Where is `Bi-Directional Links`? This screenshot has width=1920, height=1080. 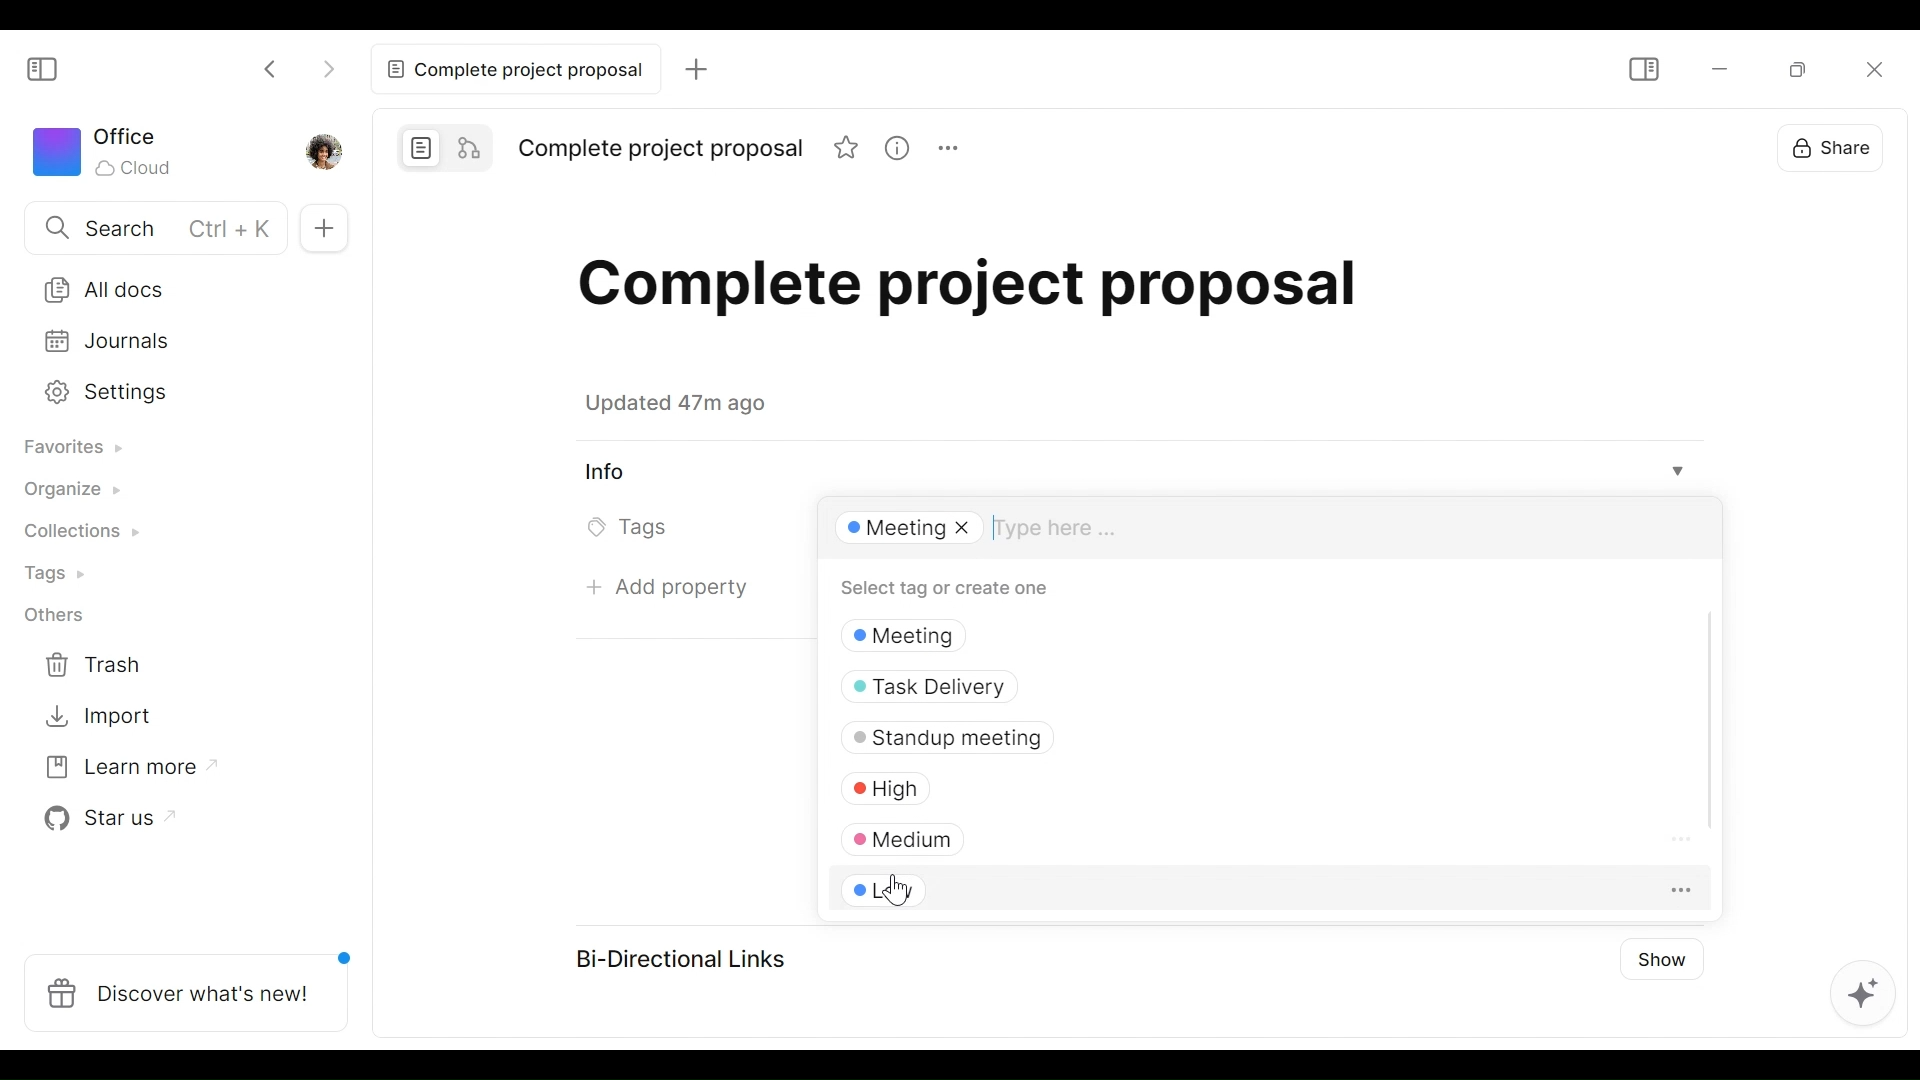 Bi-Directional Links is located at coordinates (689, 956).